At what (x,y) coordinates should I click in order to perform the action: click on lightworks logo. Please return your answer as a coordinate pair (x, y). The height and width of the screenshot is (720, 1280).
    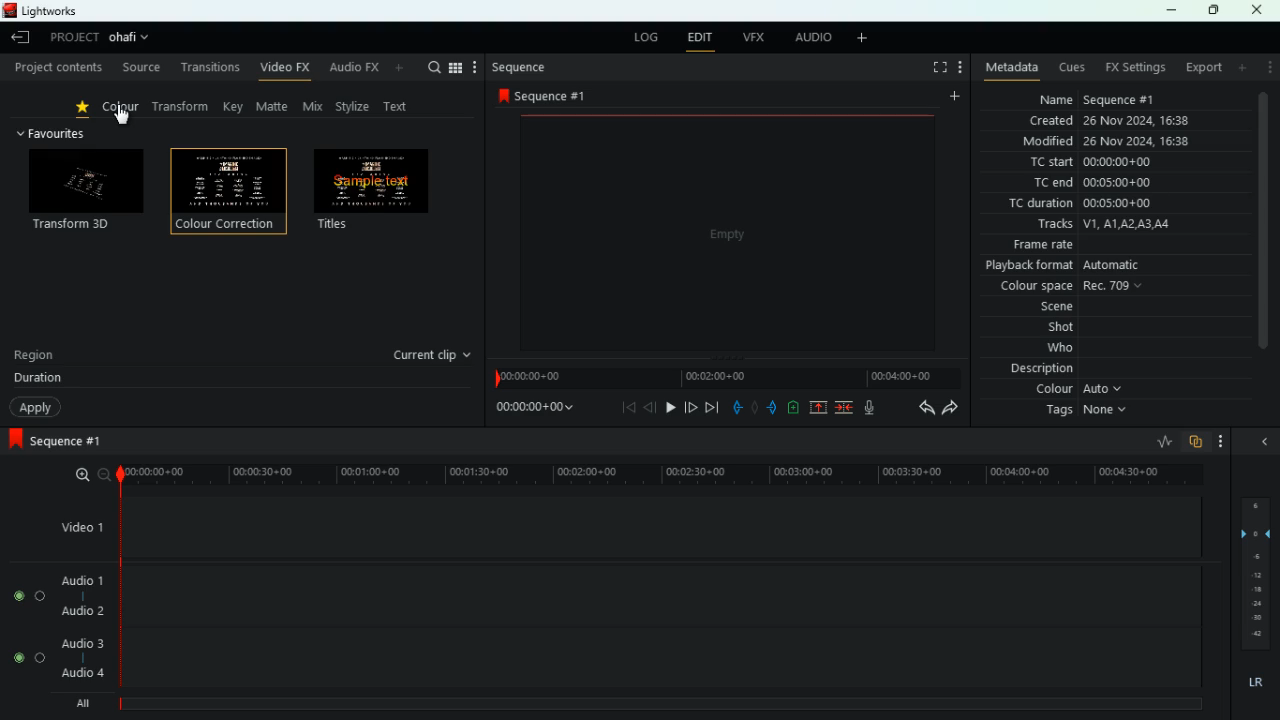
    Looking at the image, I should click on (8, 10).